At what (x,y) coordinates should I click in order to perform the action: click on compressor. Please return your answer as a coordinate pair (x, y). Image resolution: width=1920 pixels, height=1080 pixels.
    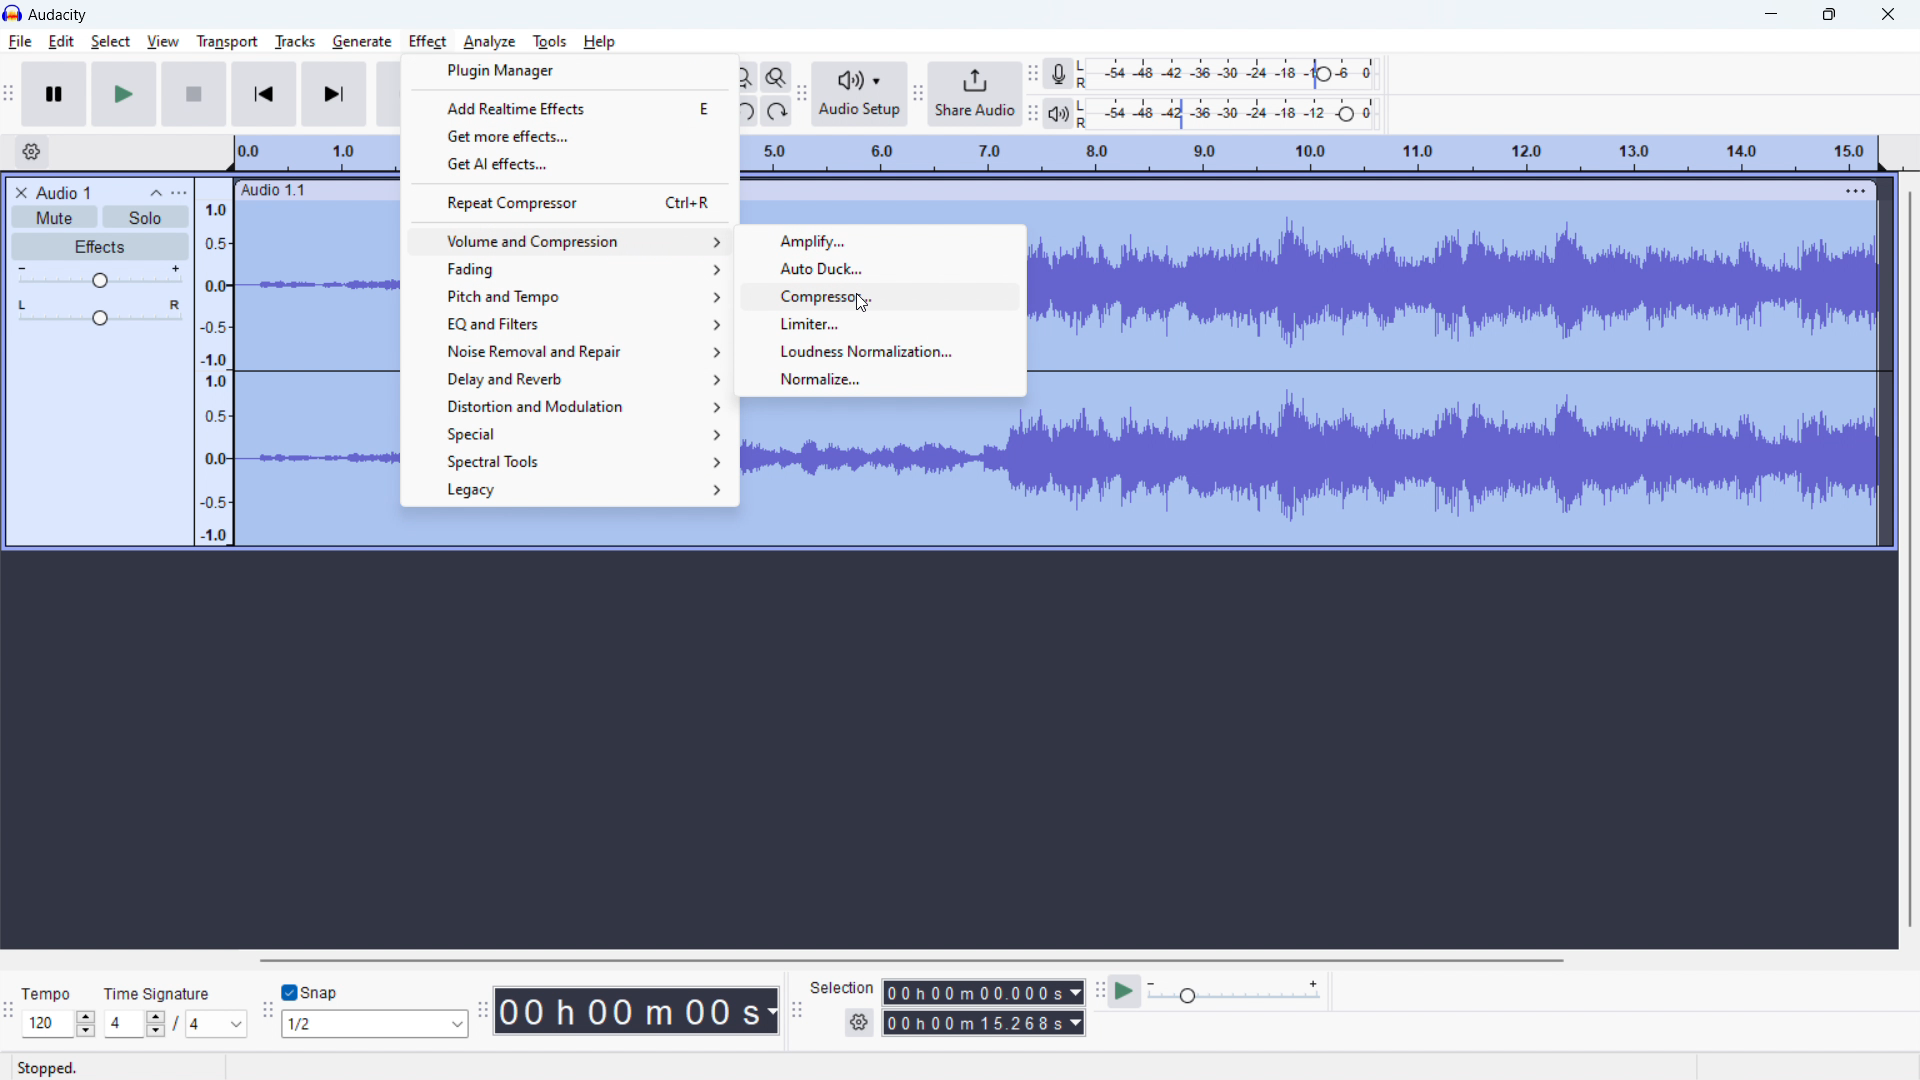
    Looking at the image, I should click on (881, 295).